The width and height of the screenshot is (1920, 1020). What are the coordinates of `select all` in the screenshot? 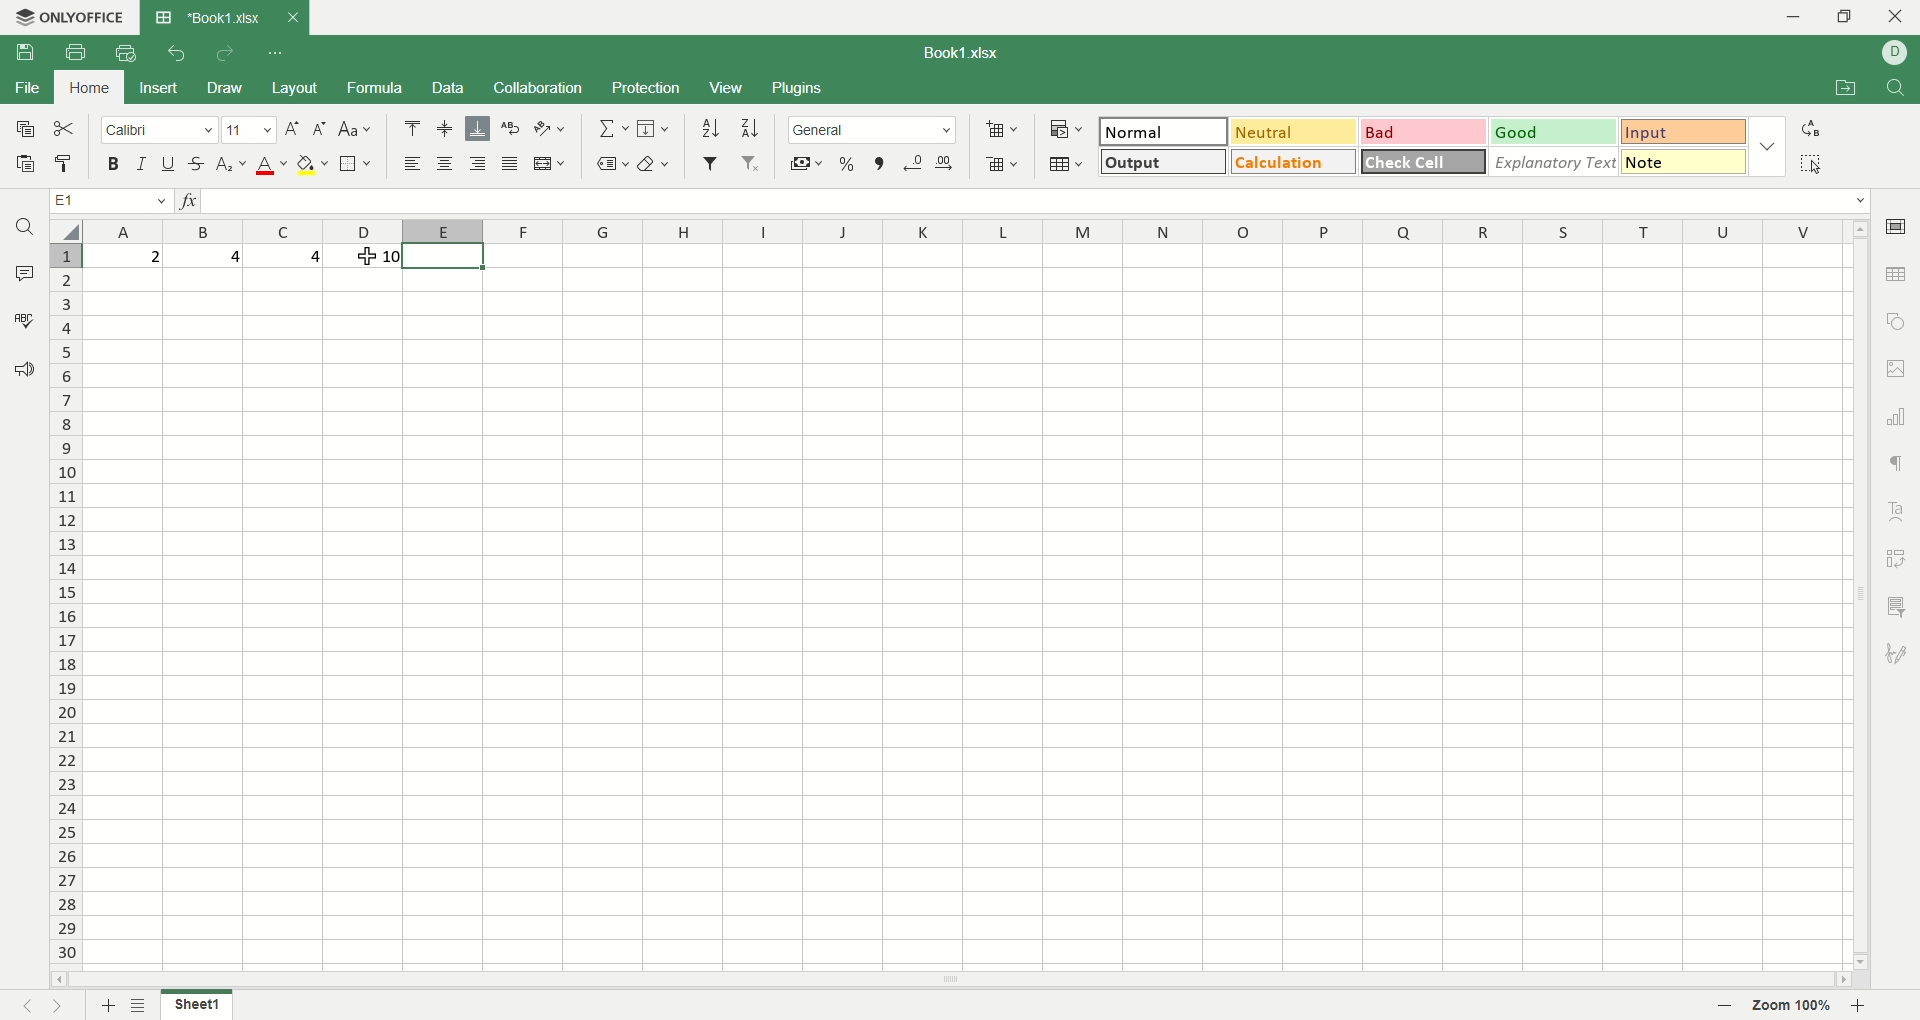 It's located at (1811, 163).